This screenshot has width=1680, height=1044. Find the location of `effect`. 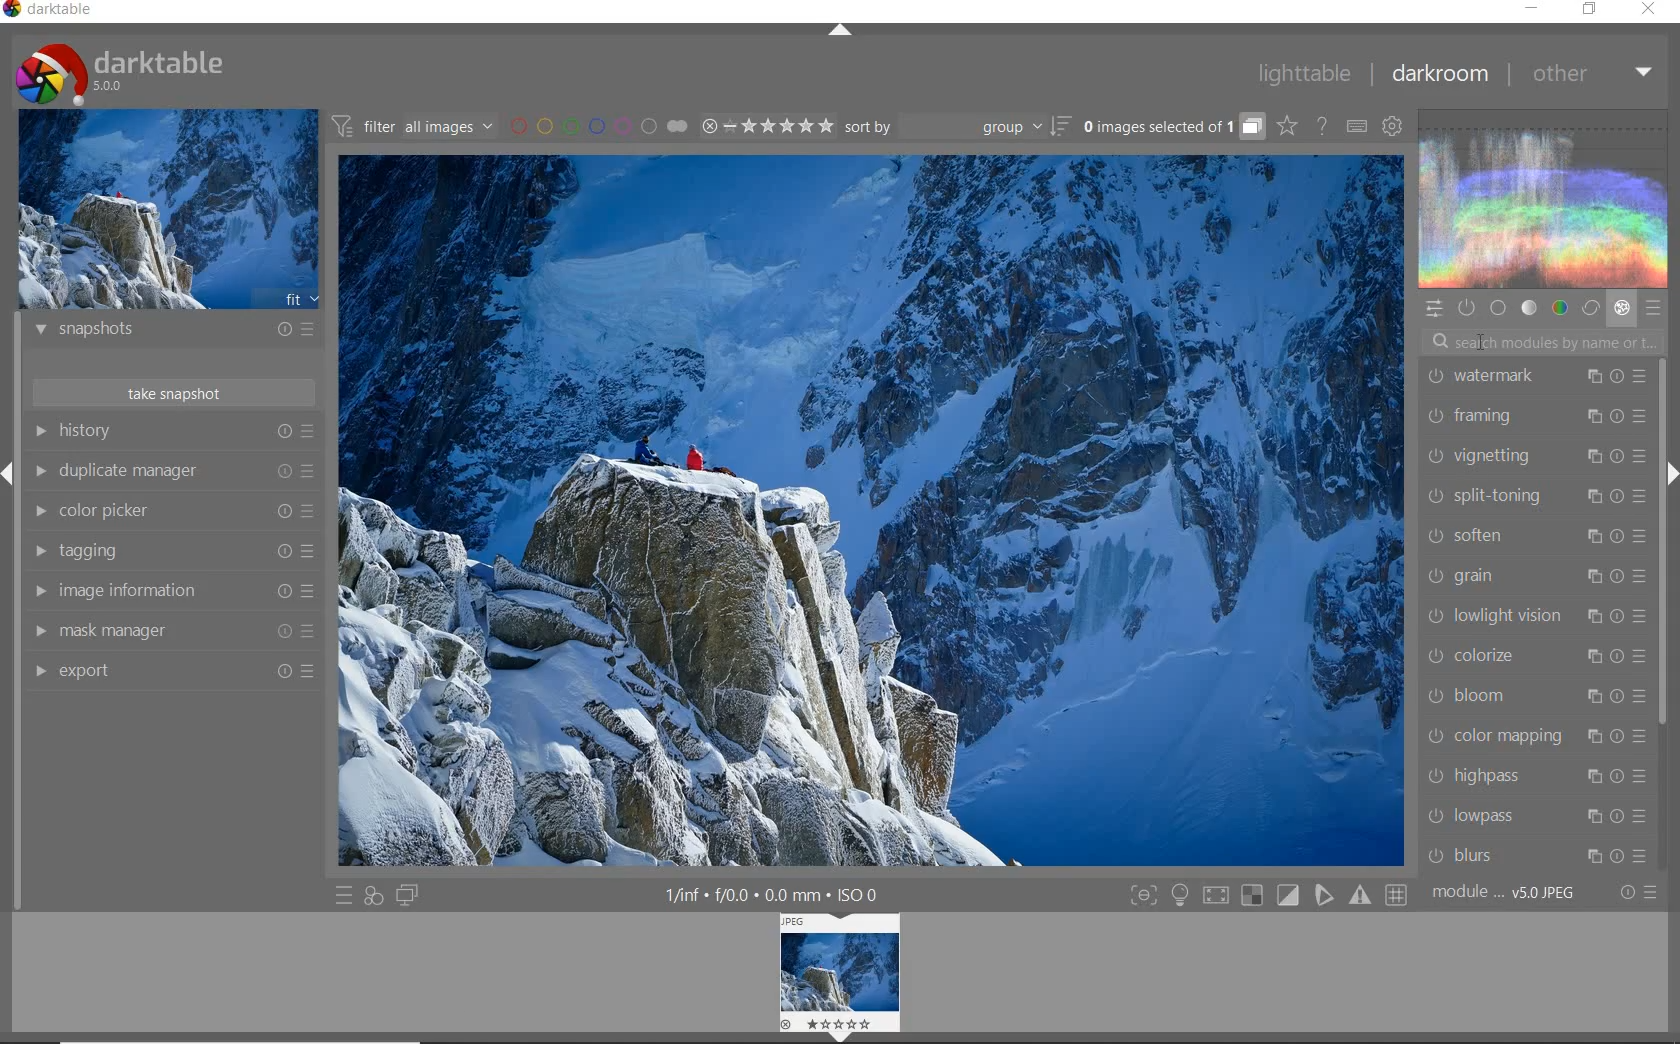

effect is located at coordinates (1621, 308).